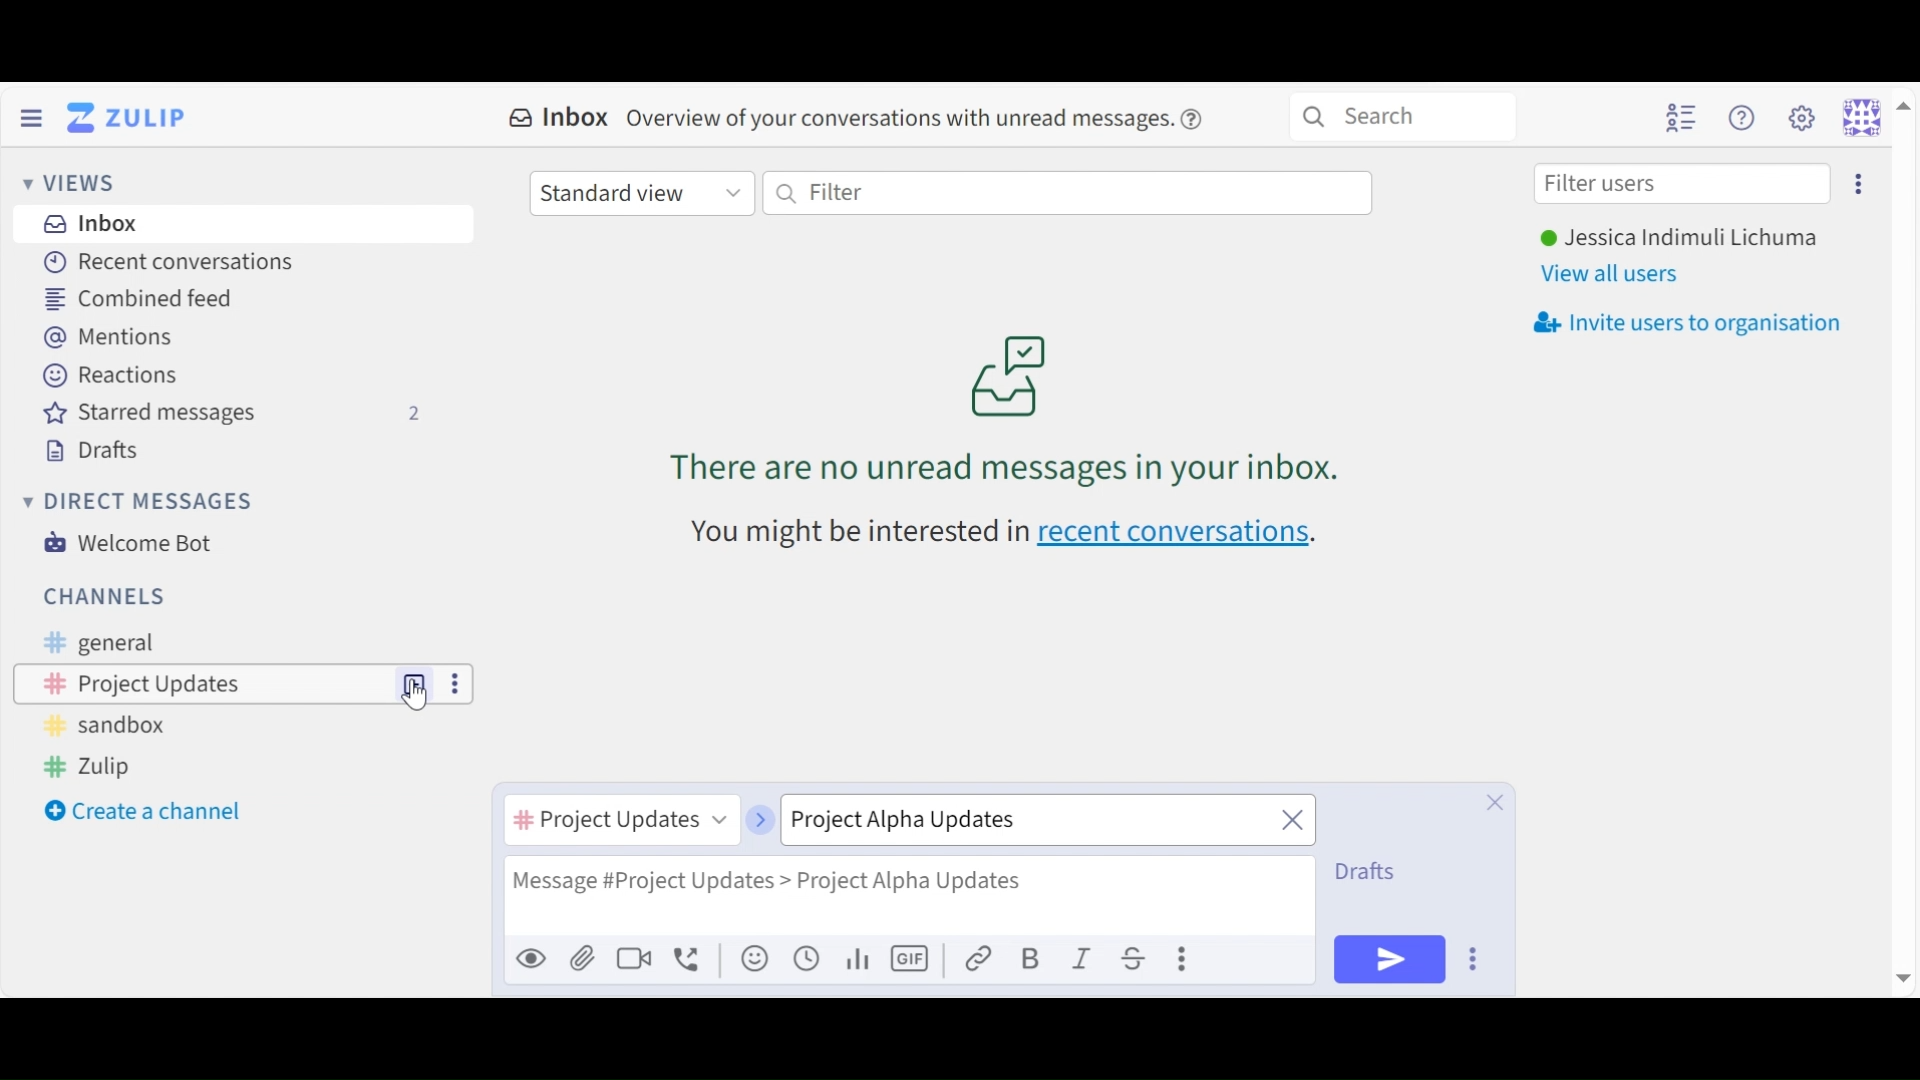 The width and height of the screenshot is (1920, 1080). I want to click on next, so click(758, 811).